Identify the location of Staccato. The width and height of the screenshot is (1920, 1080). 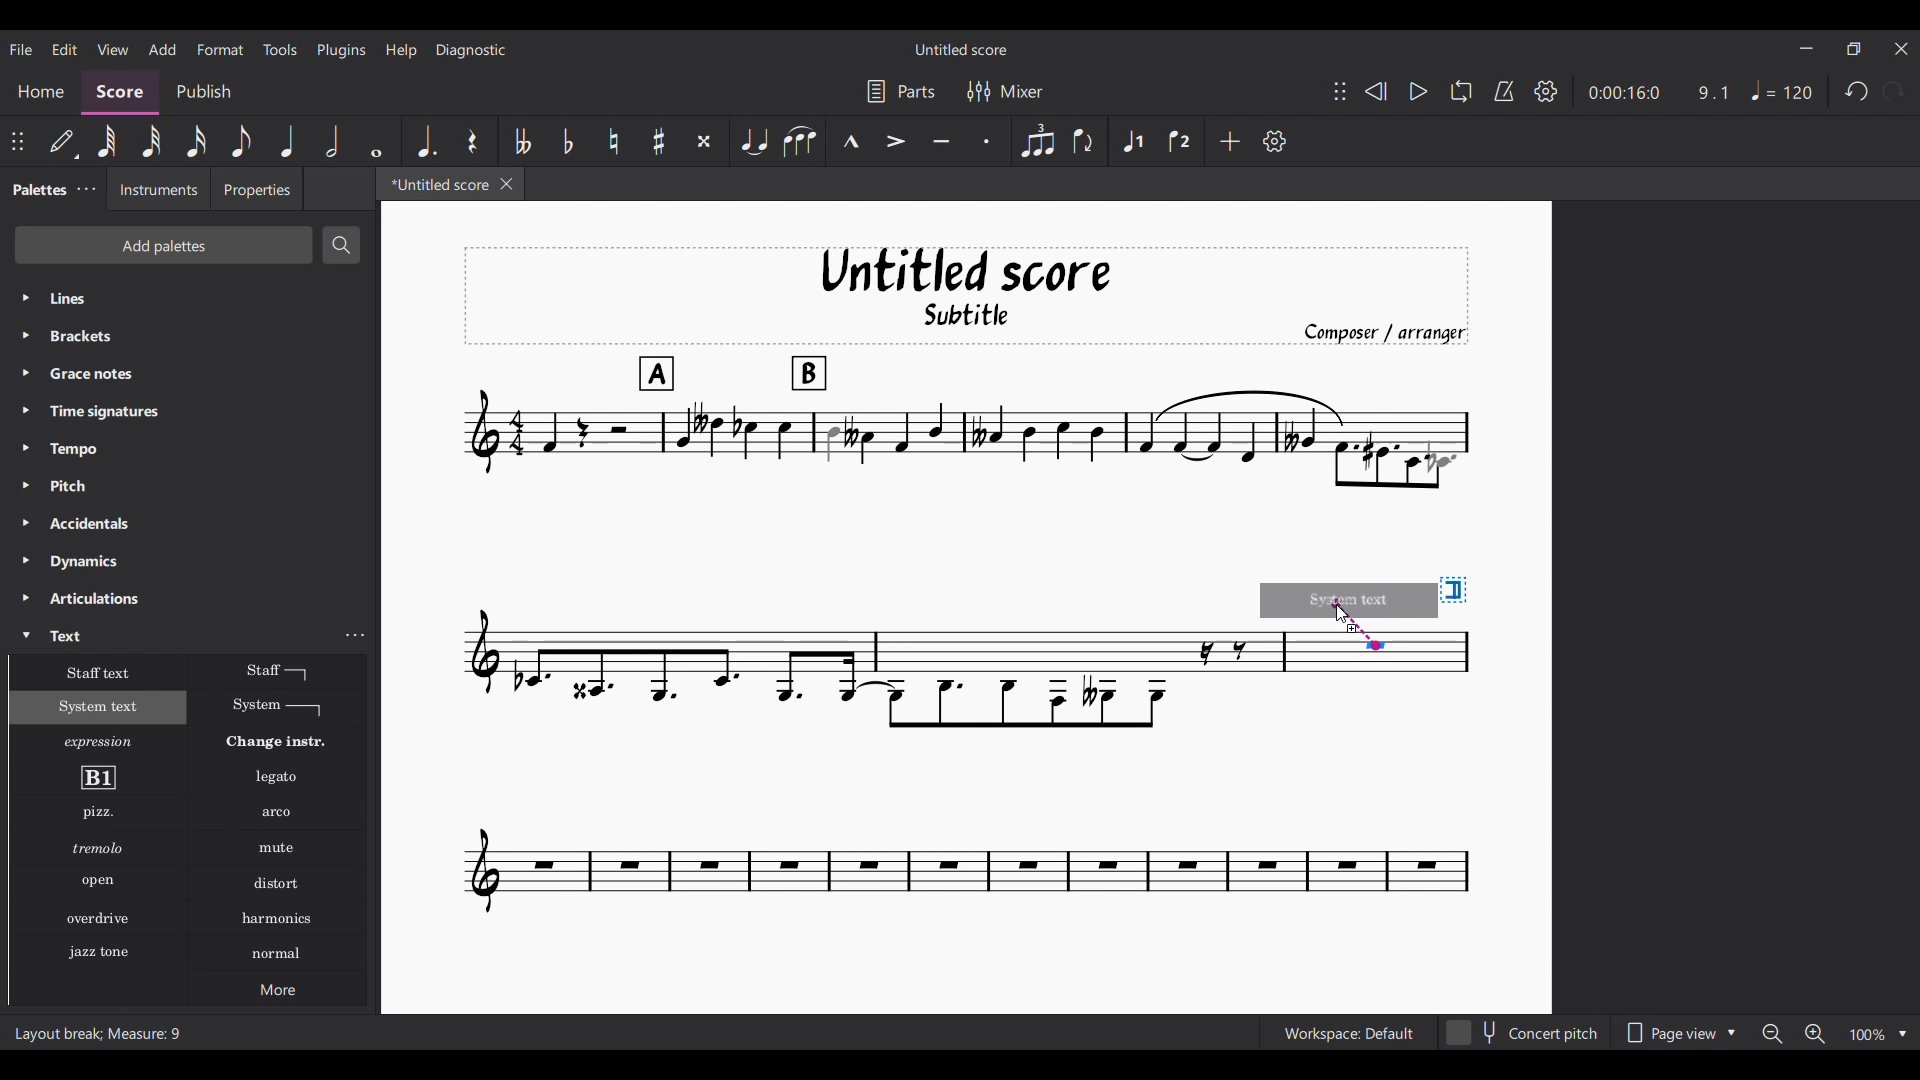
(987, 141).